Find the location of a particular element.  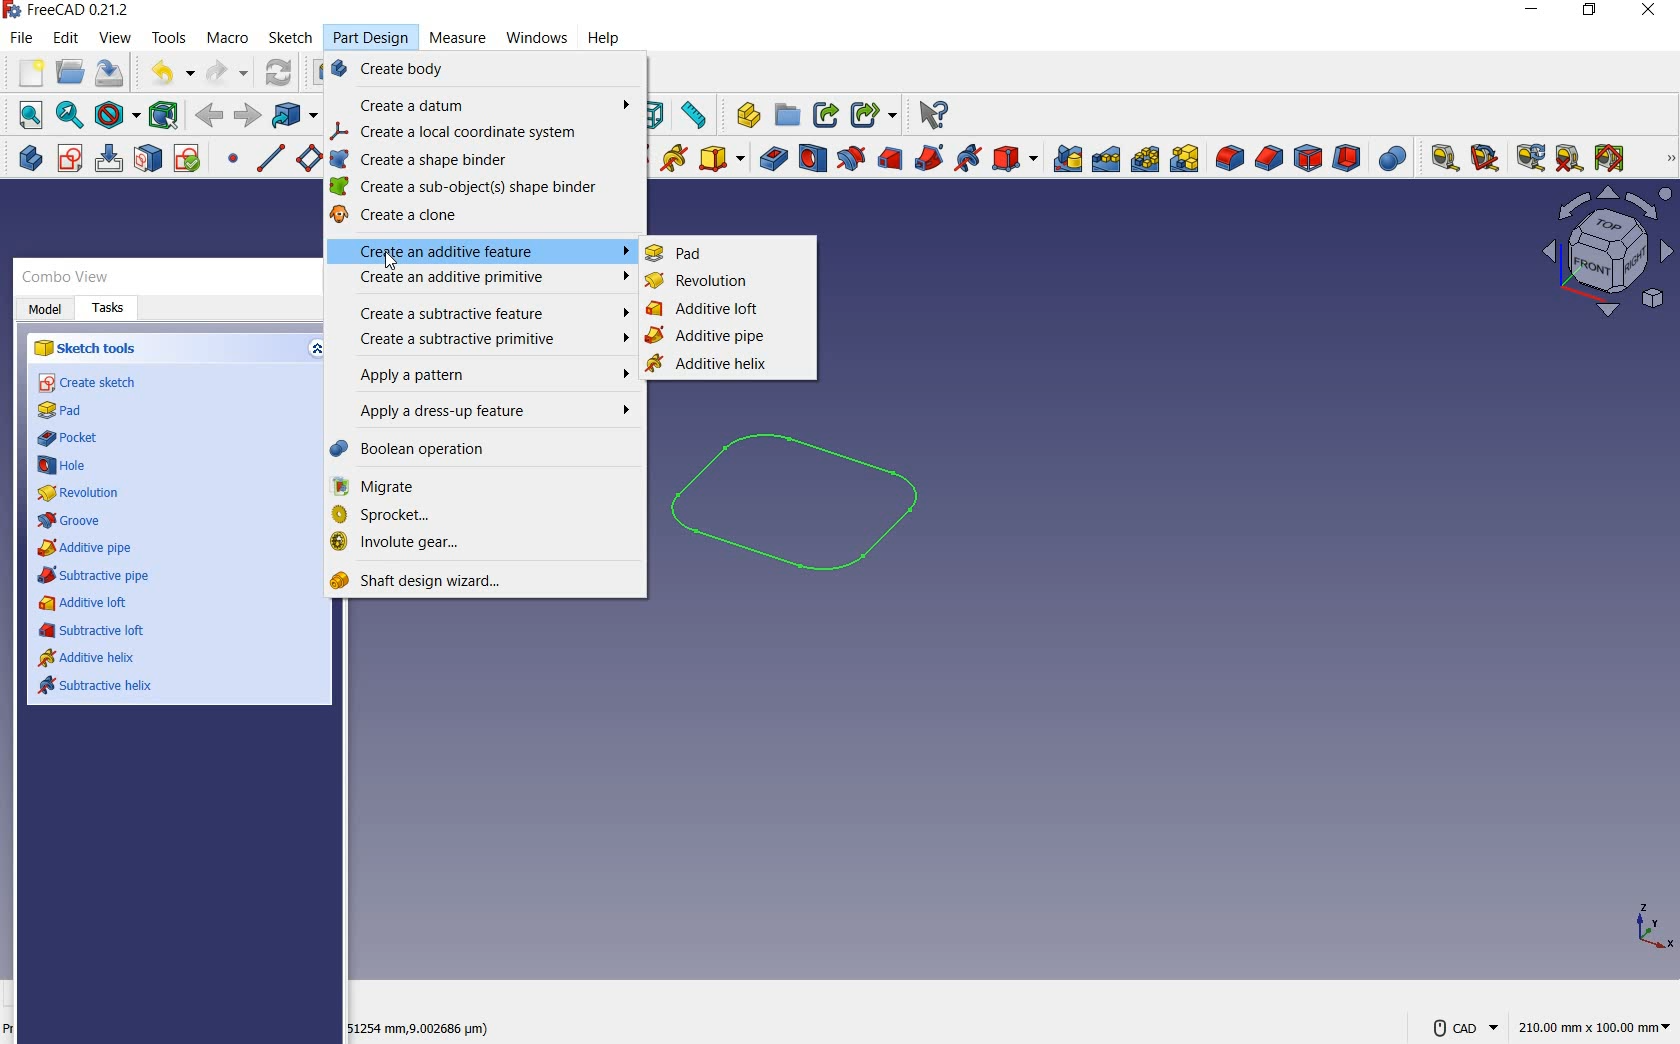

221.93mm x 100.00mm is located at coordinates (1593, 1026).